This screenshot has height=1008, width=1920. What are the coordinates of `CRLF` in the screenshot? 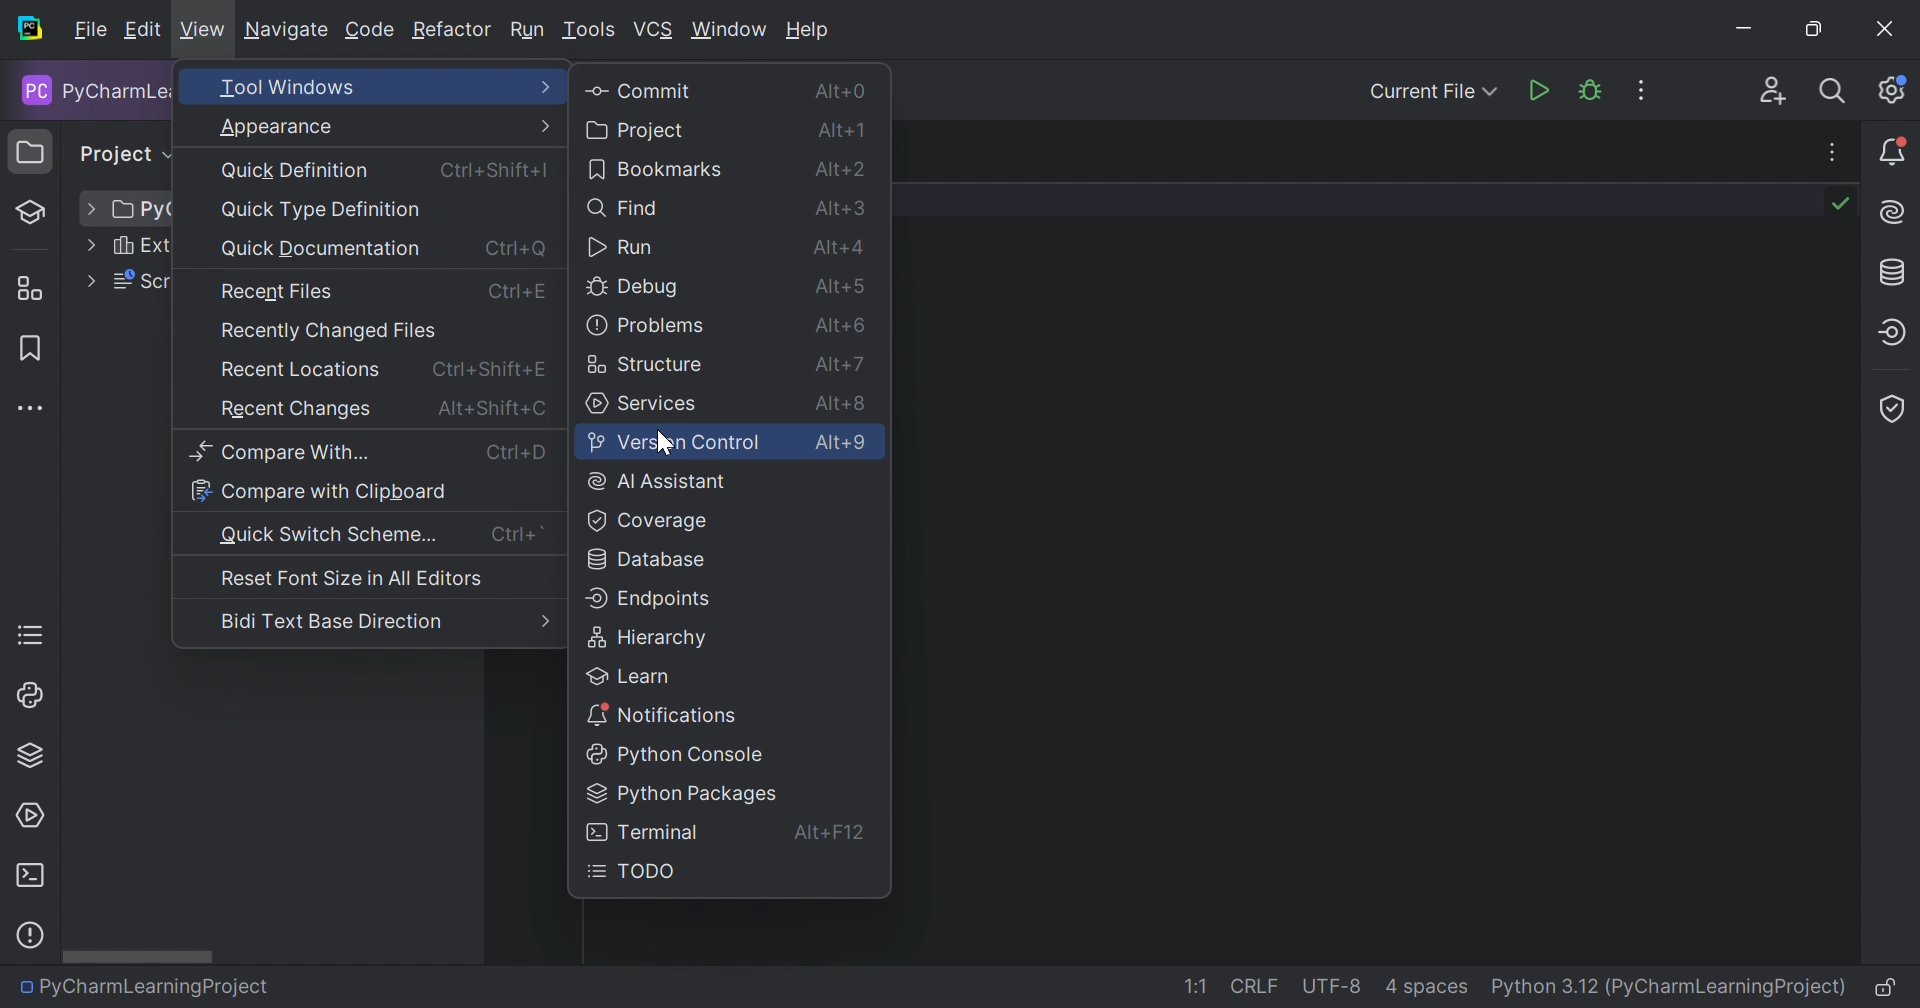 It's located at (1258, 985).